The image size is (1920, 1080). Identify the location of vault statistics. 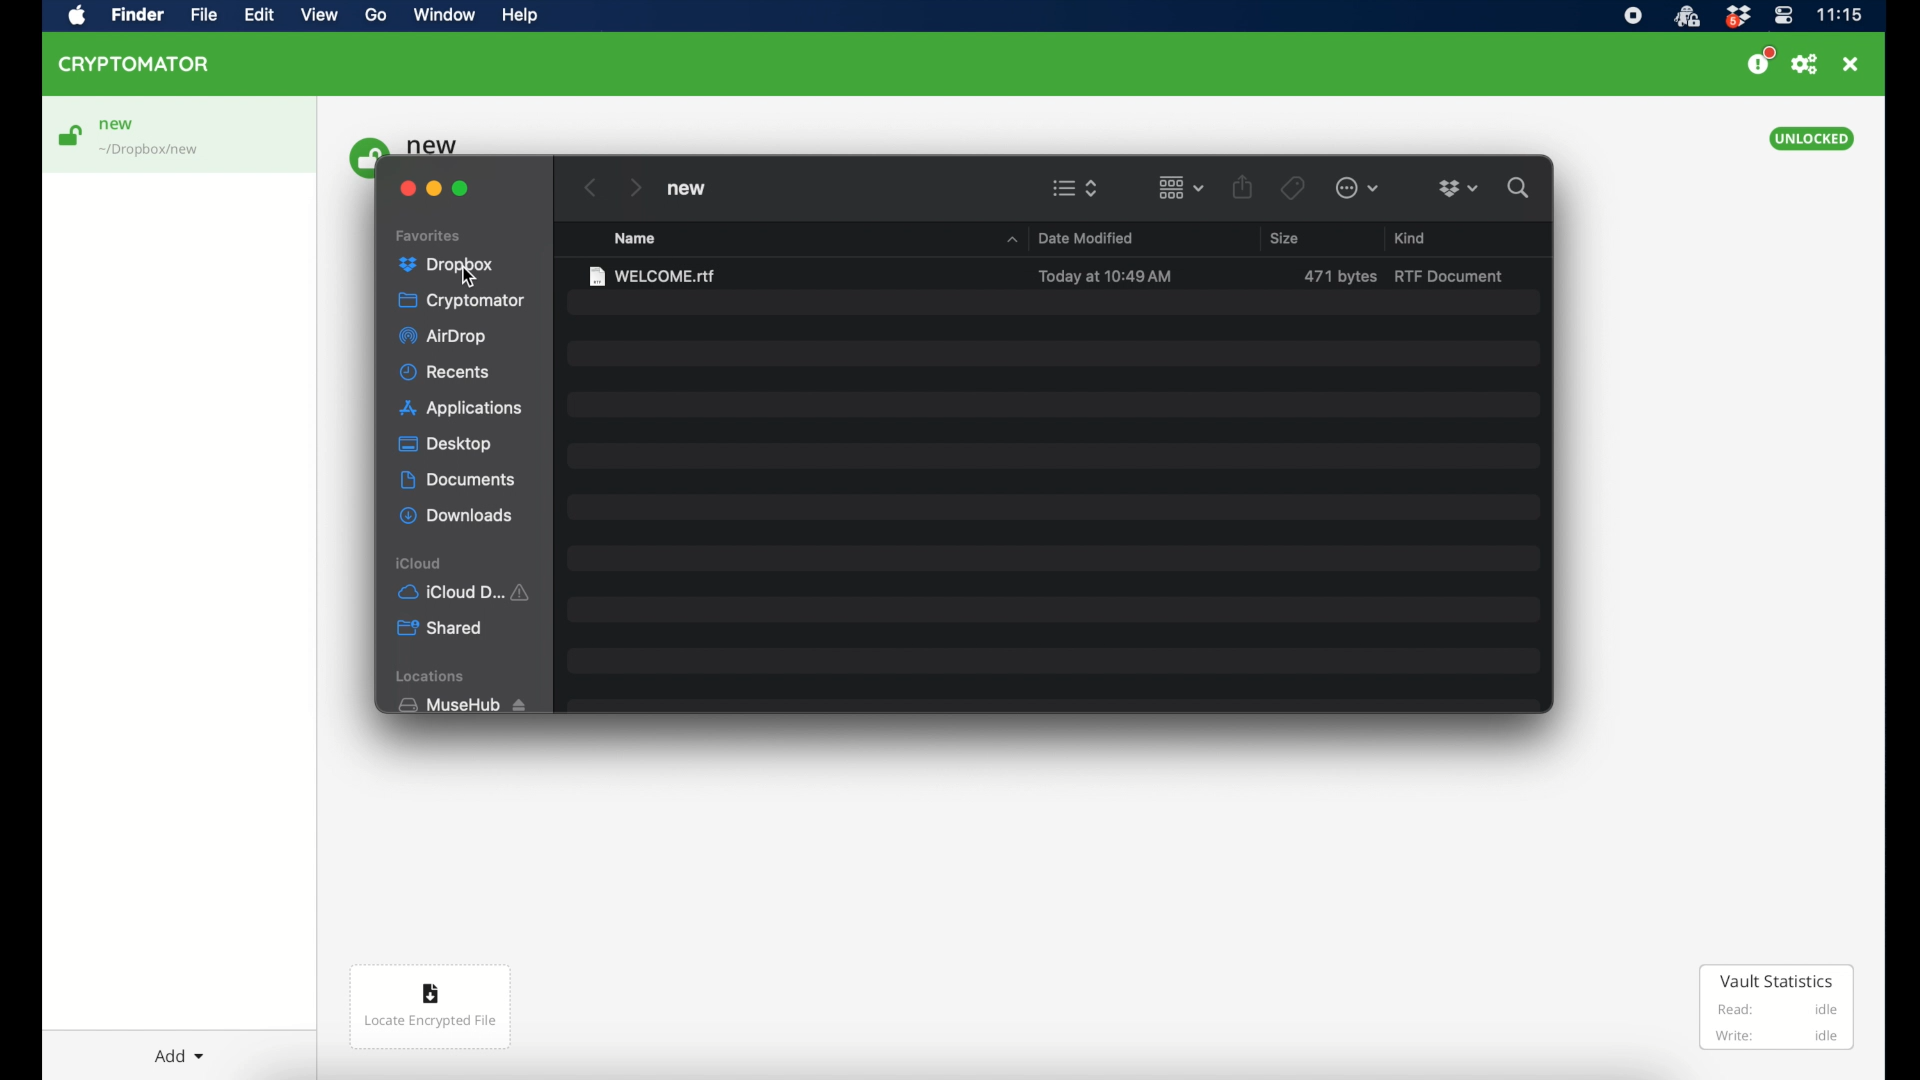
(1777, 1007).